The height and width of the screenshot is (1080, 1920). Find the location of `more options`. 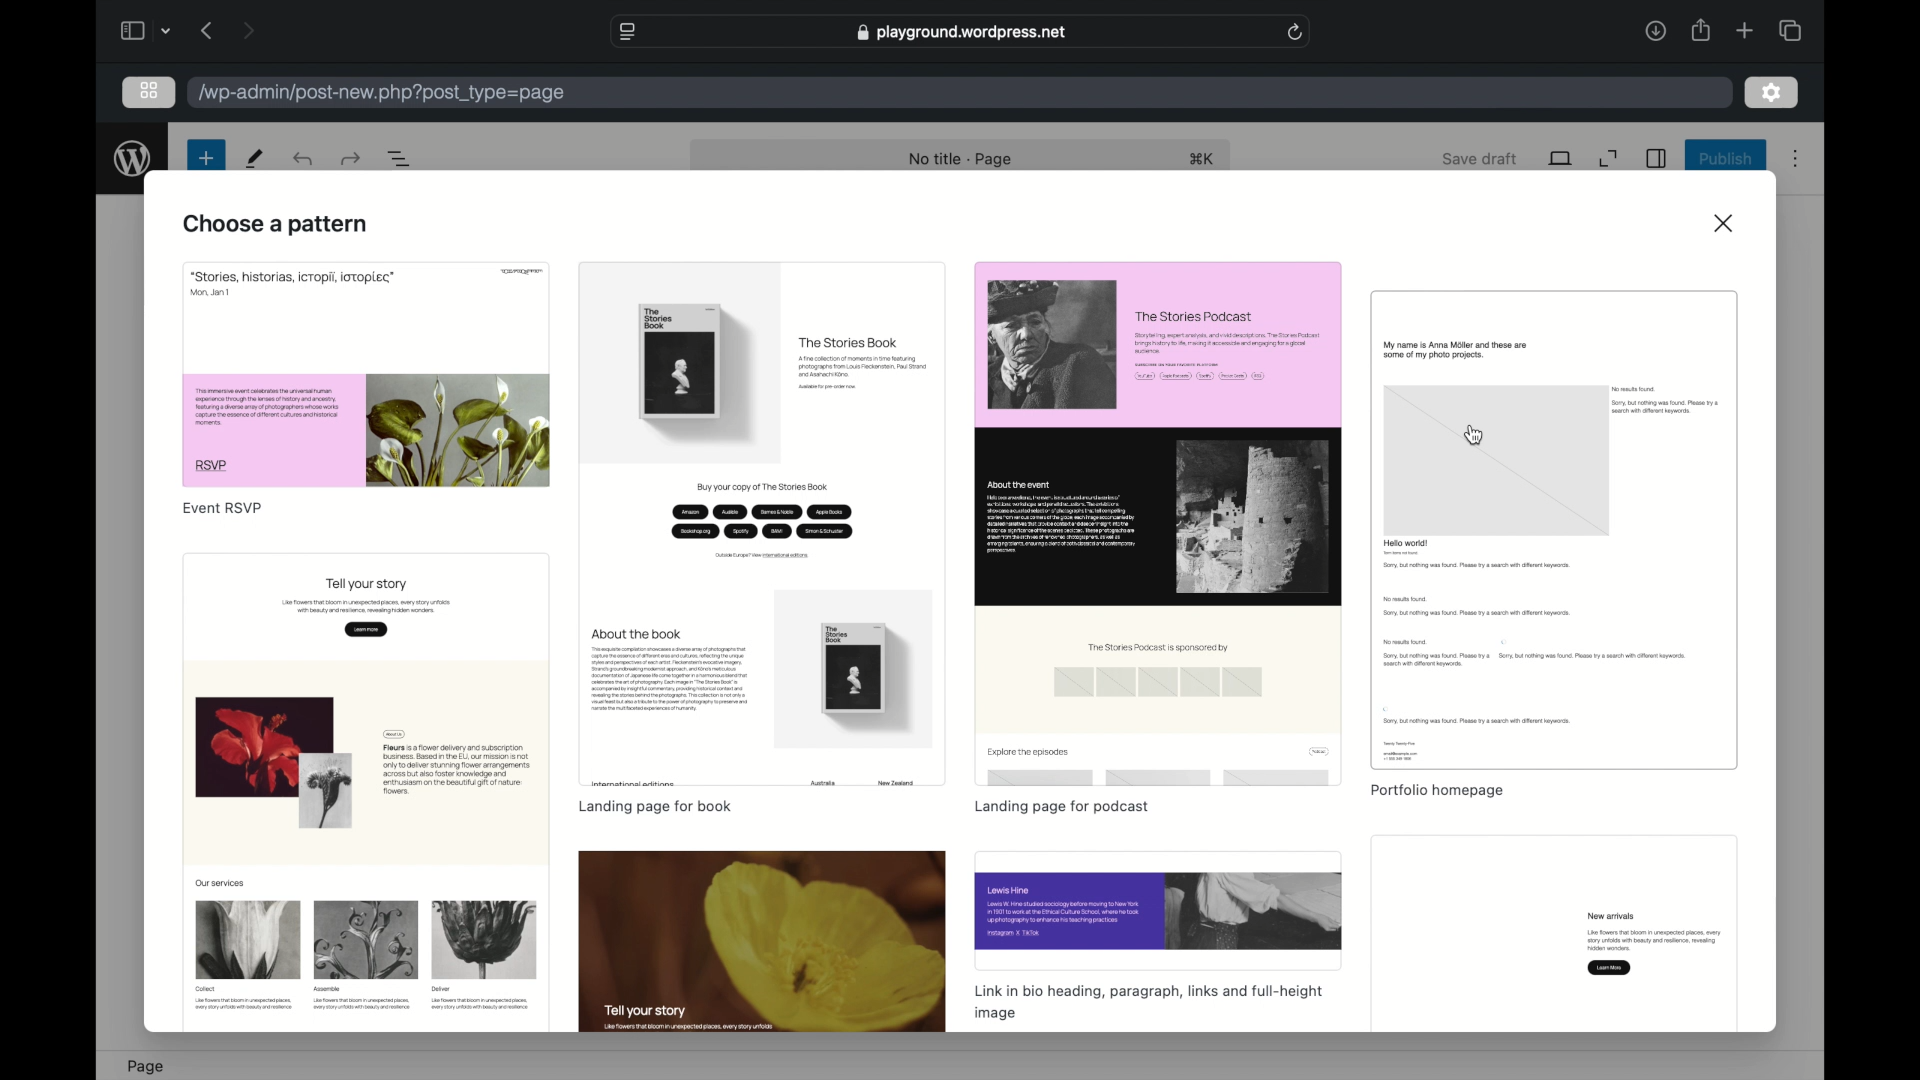

more options is located at coordinates (1796, 160).